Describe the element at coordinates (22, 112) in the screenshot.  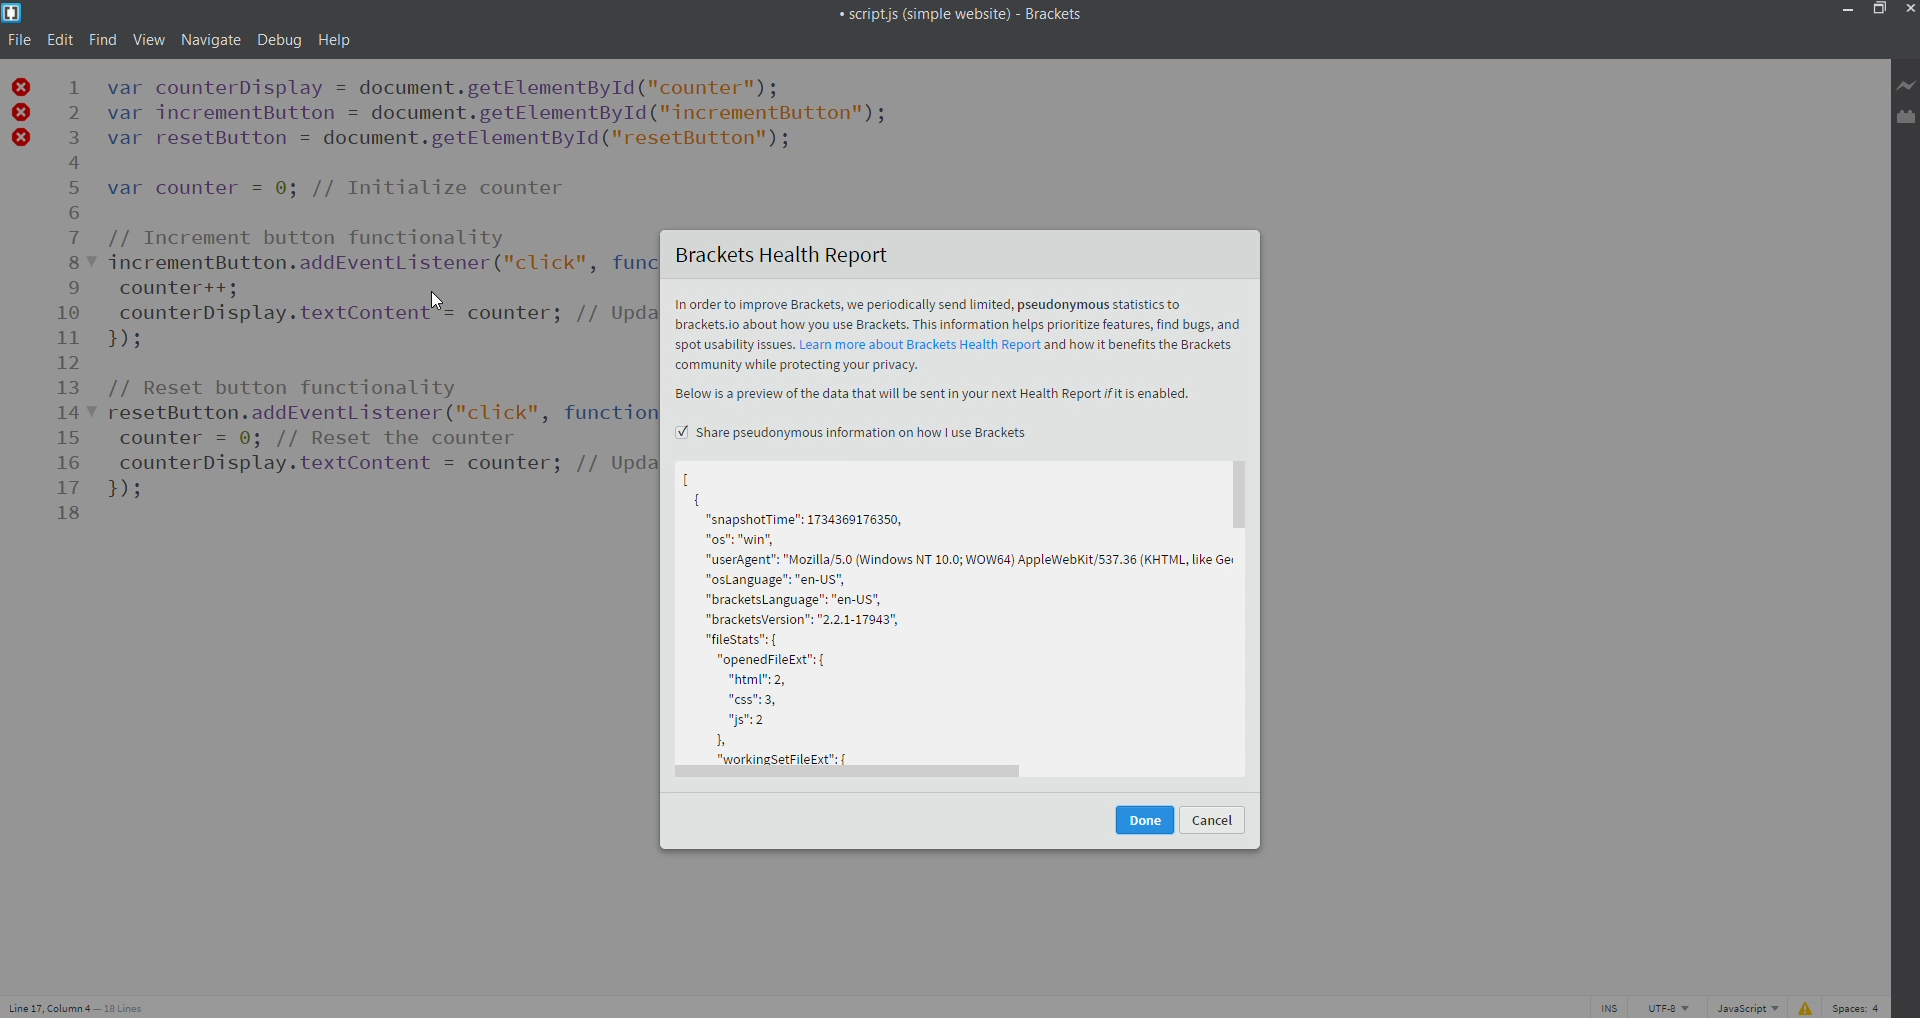
I see `line errors` at that location.